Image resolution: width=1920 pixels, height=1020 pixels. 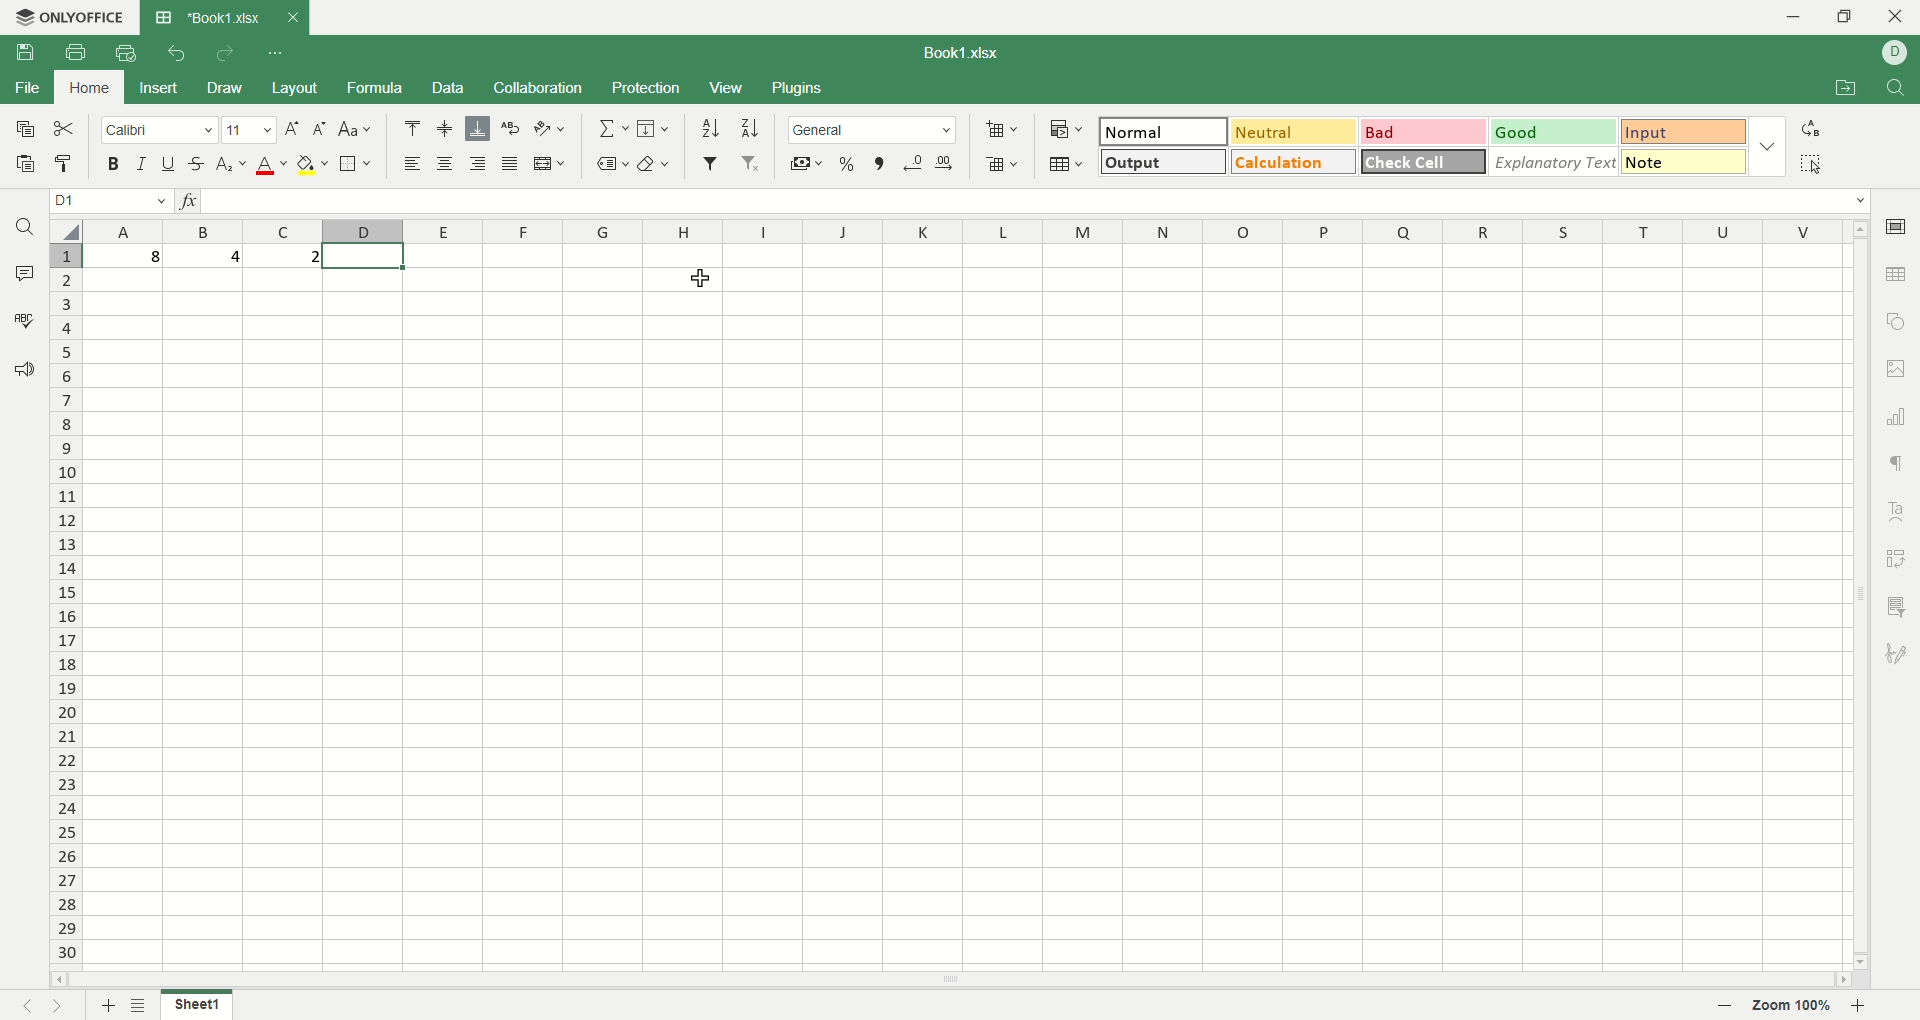 I want to click on underline, so click(x=169, y=163).